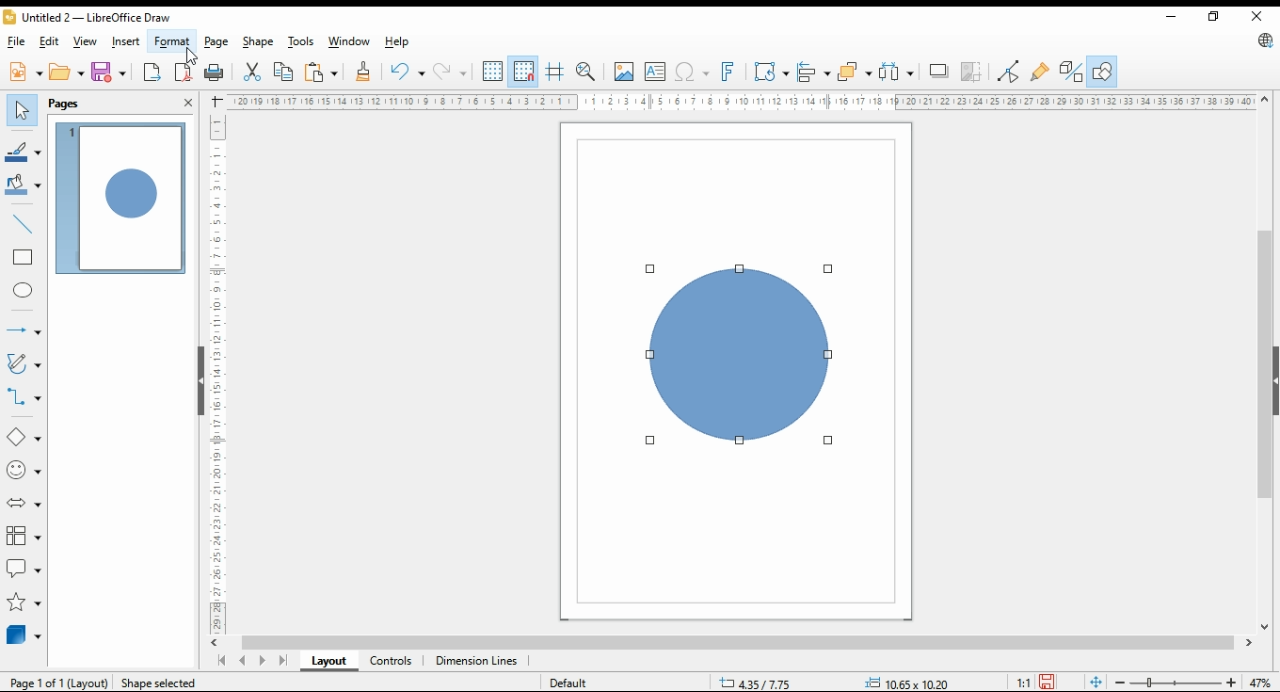  Describe the element at coordinates (17, 42) in the screenshot. I see `file` at that location.